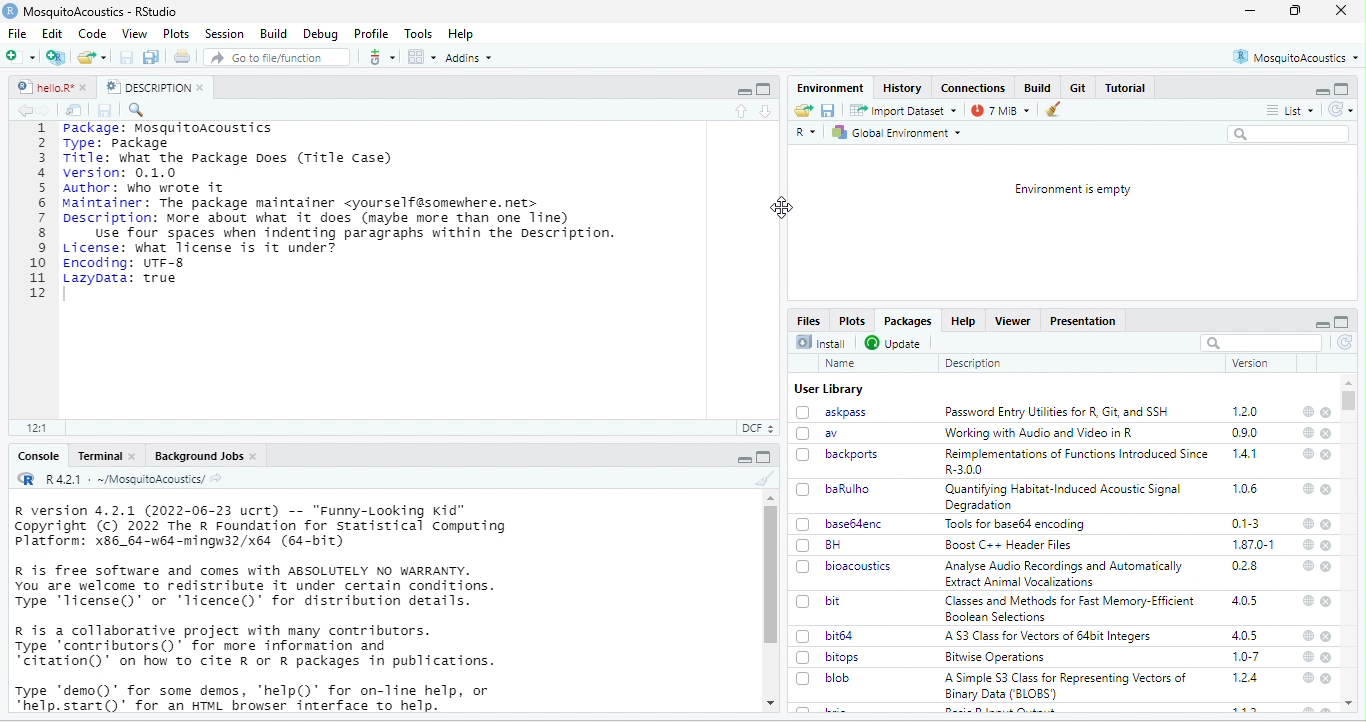 The image size is (1366, 722). What do you see at coordinates (37, 211) in the screenshot?
I see `numbering line` at bounding box center [37, 211].